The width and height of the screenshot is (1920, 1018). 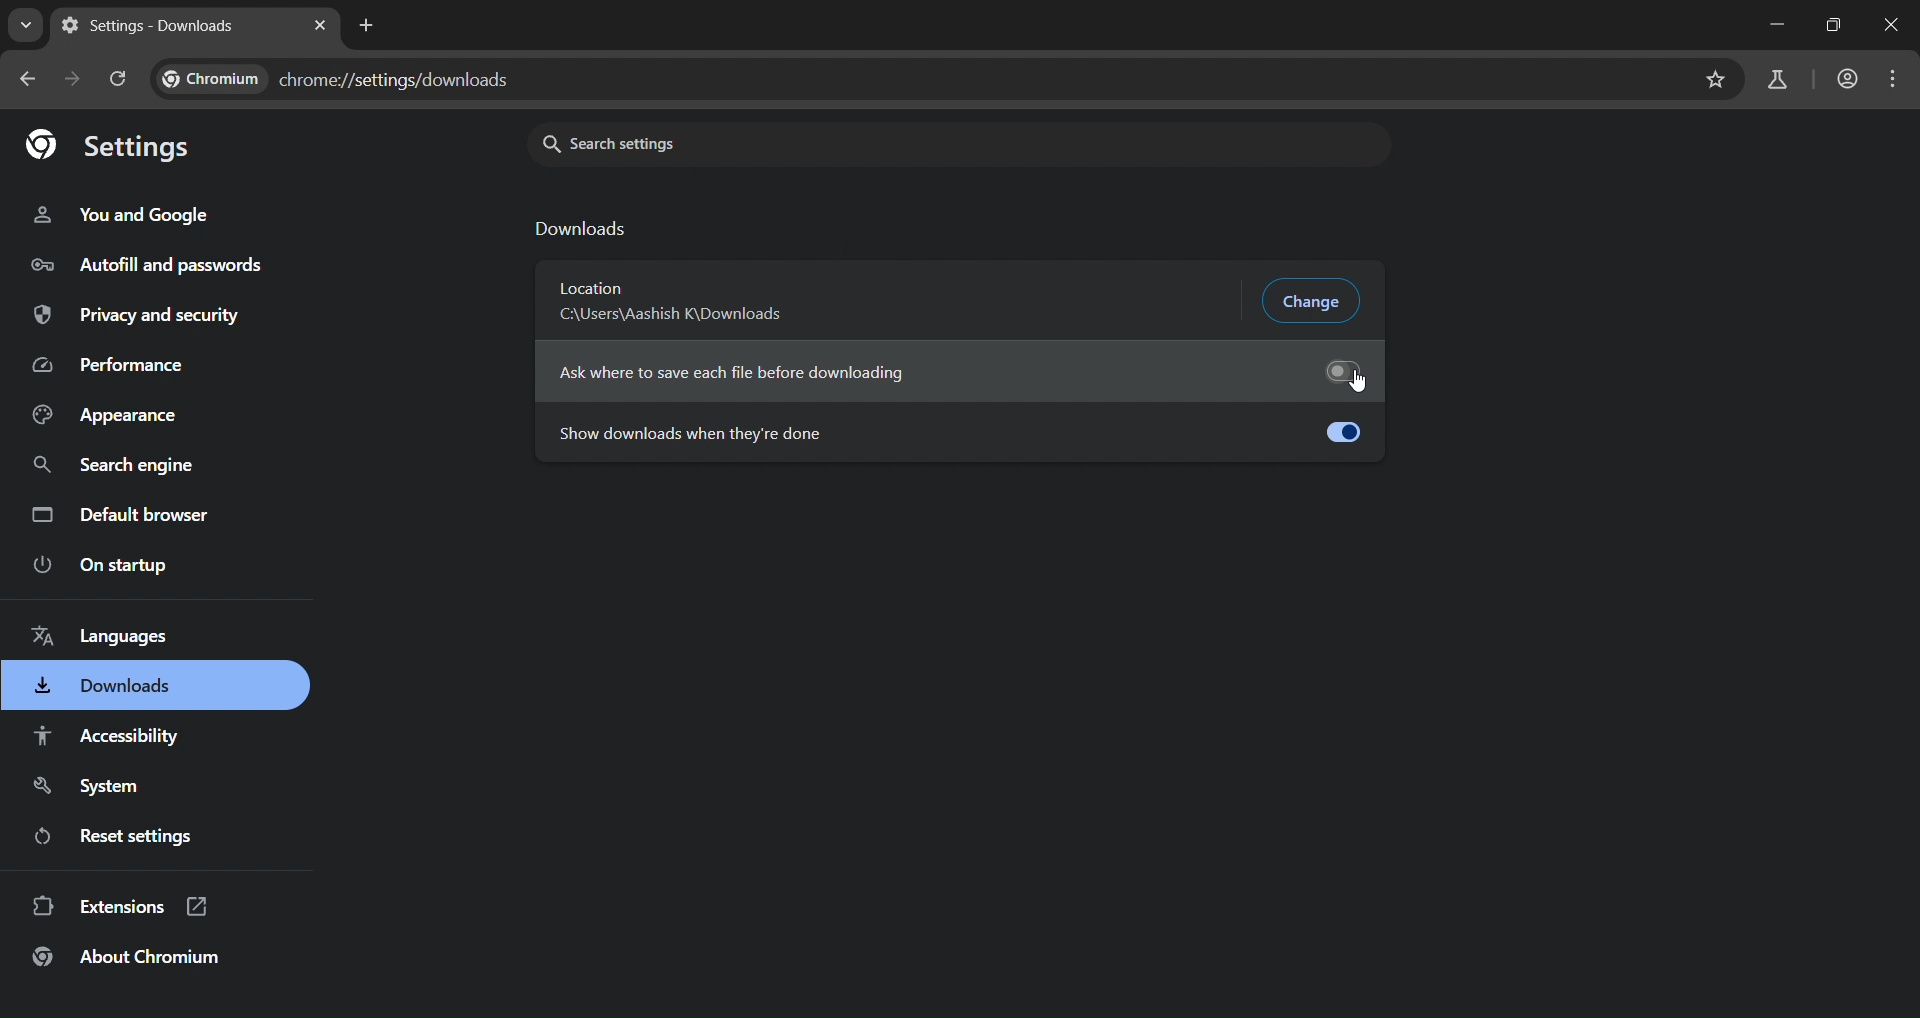 I want to click on menu, so click(x=1898, y=76).